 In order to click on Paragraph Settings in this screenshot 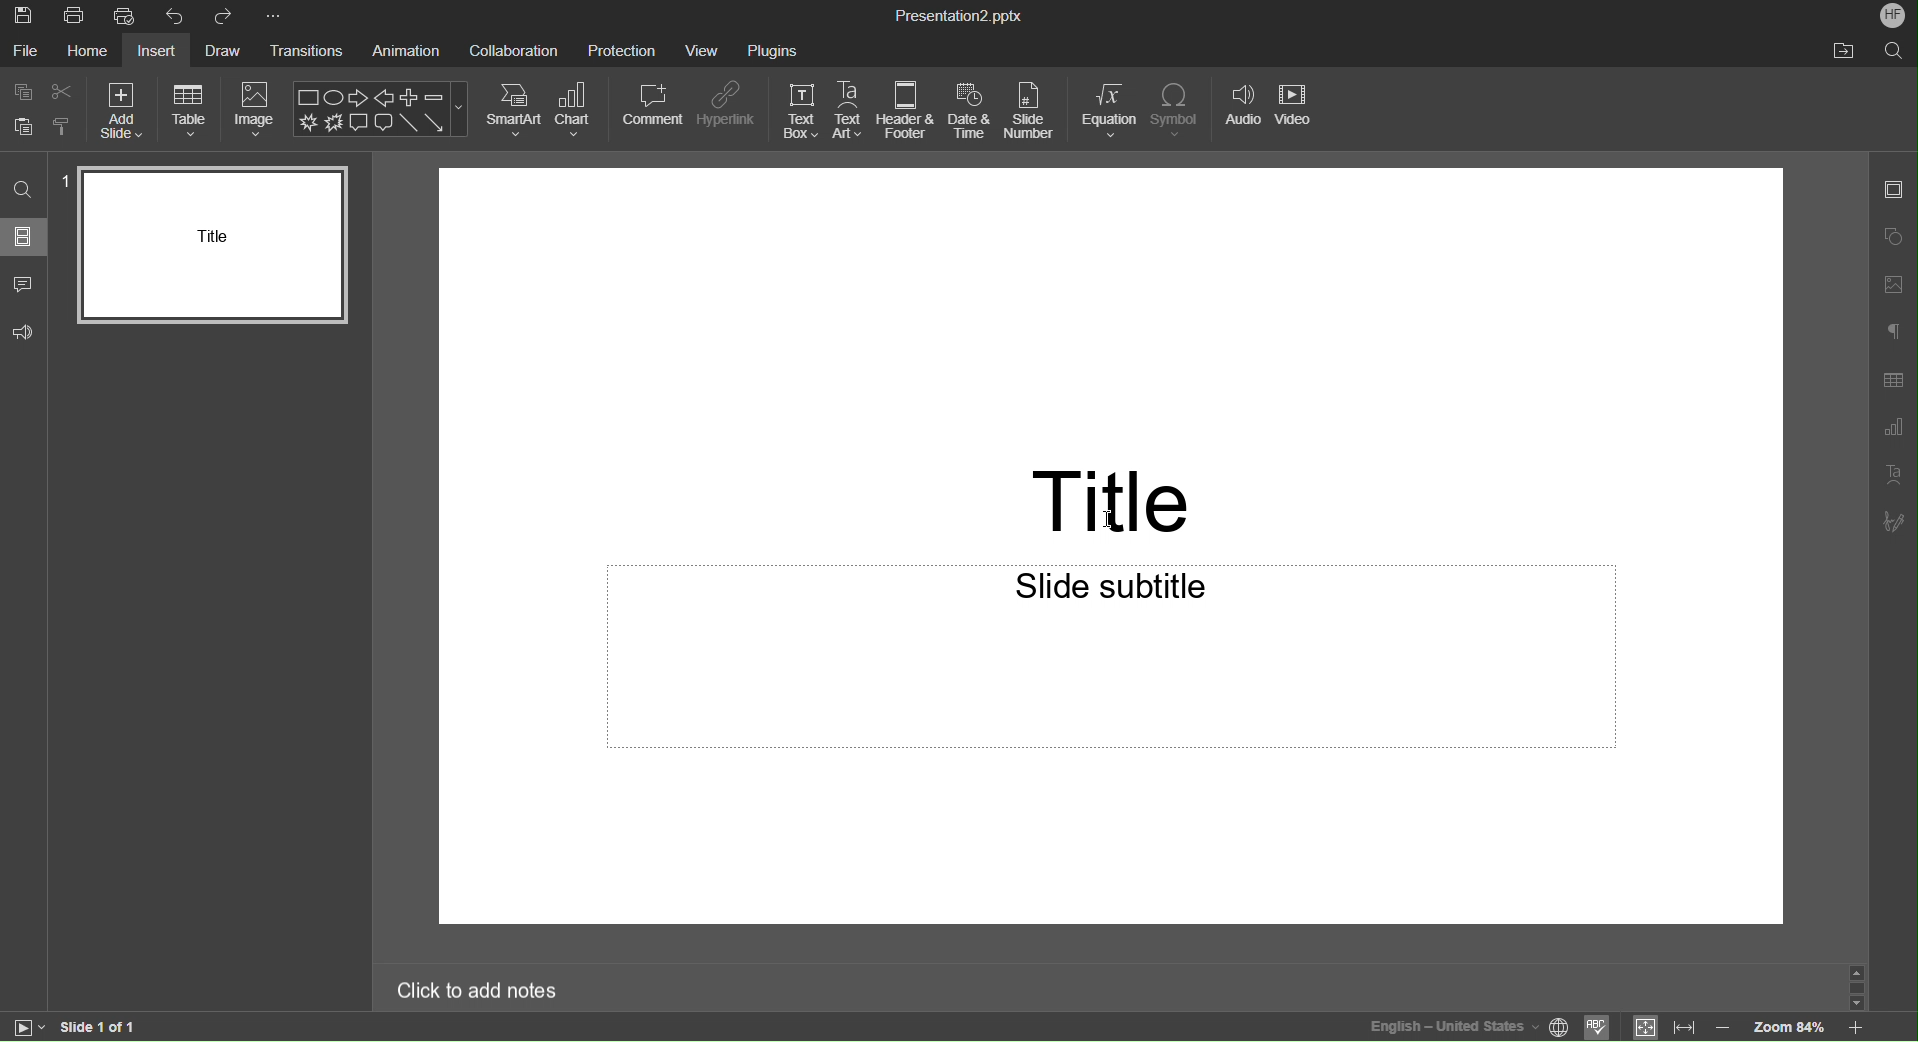, I will do `click(1894, 333)`.